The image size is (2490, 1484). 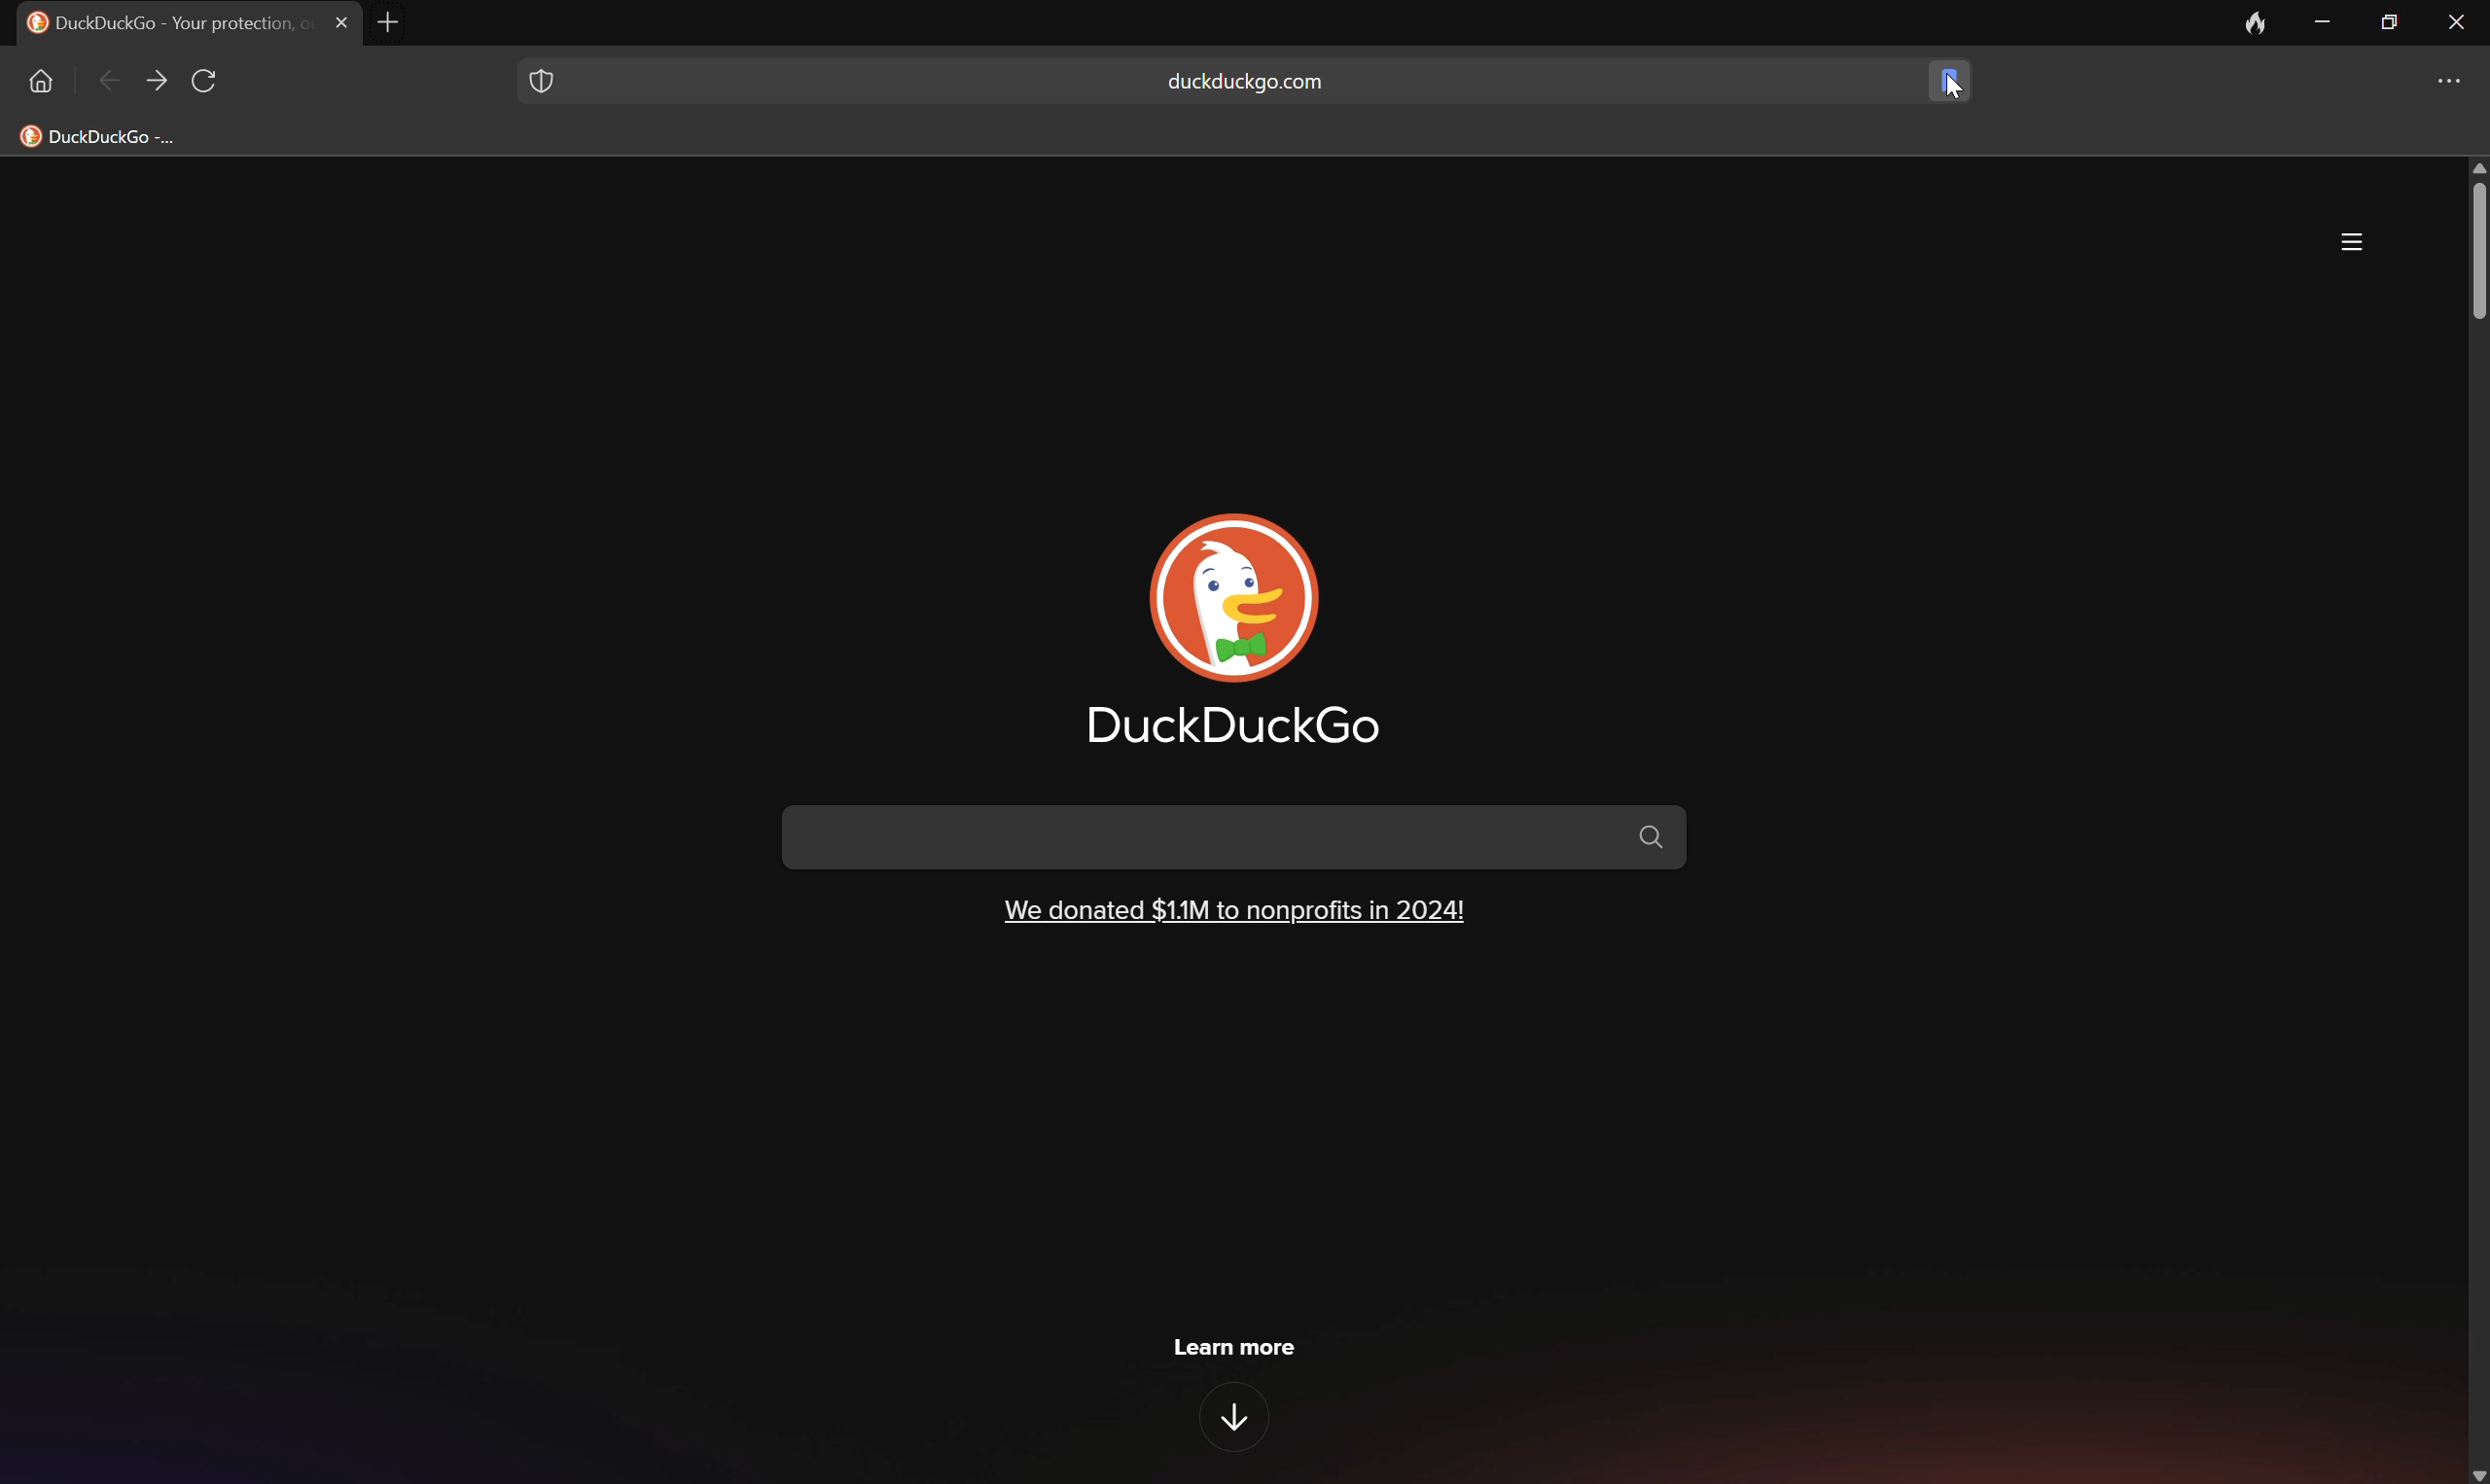 What do you see at coordinates (2353, 242) in the screenshot?
I see `More` at bounding box center [2353, 242].